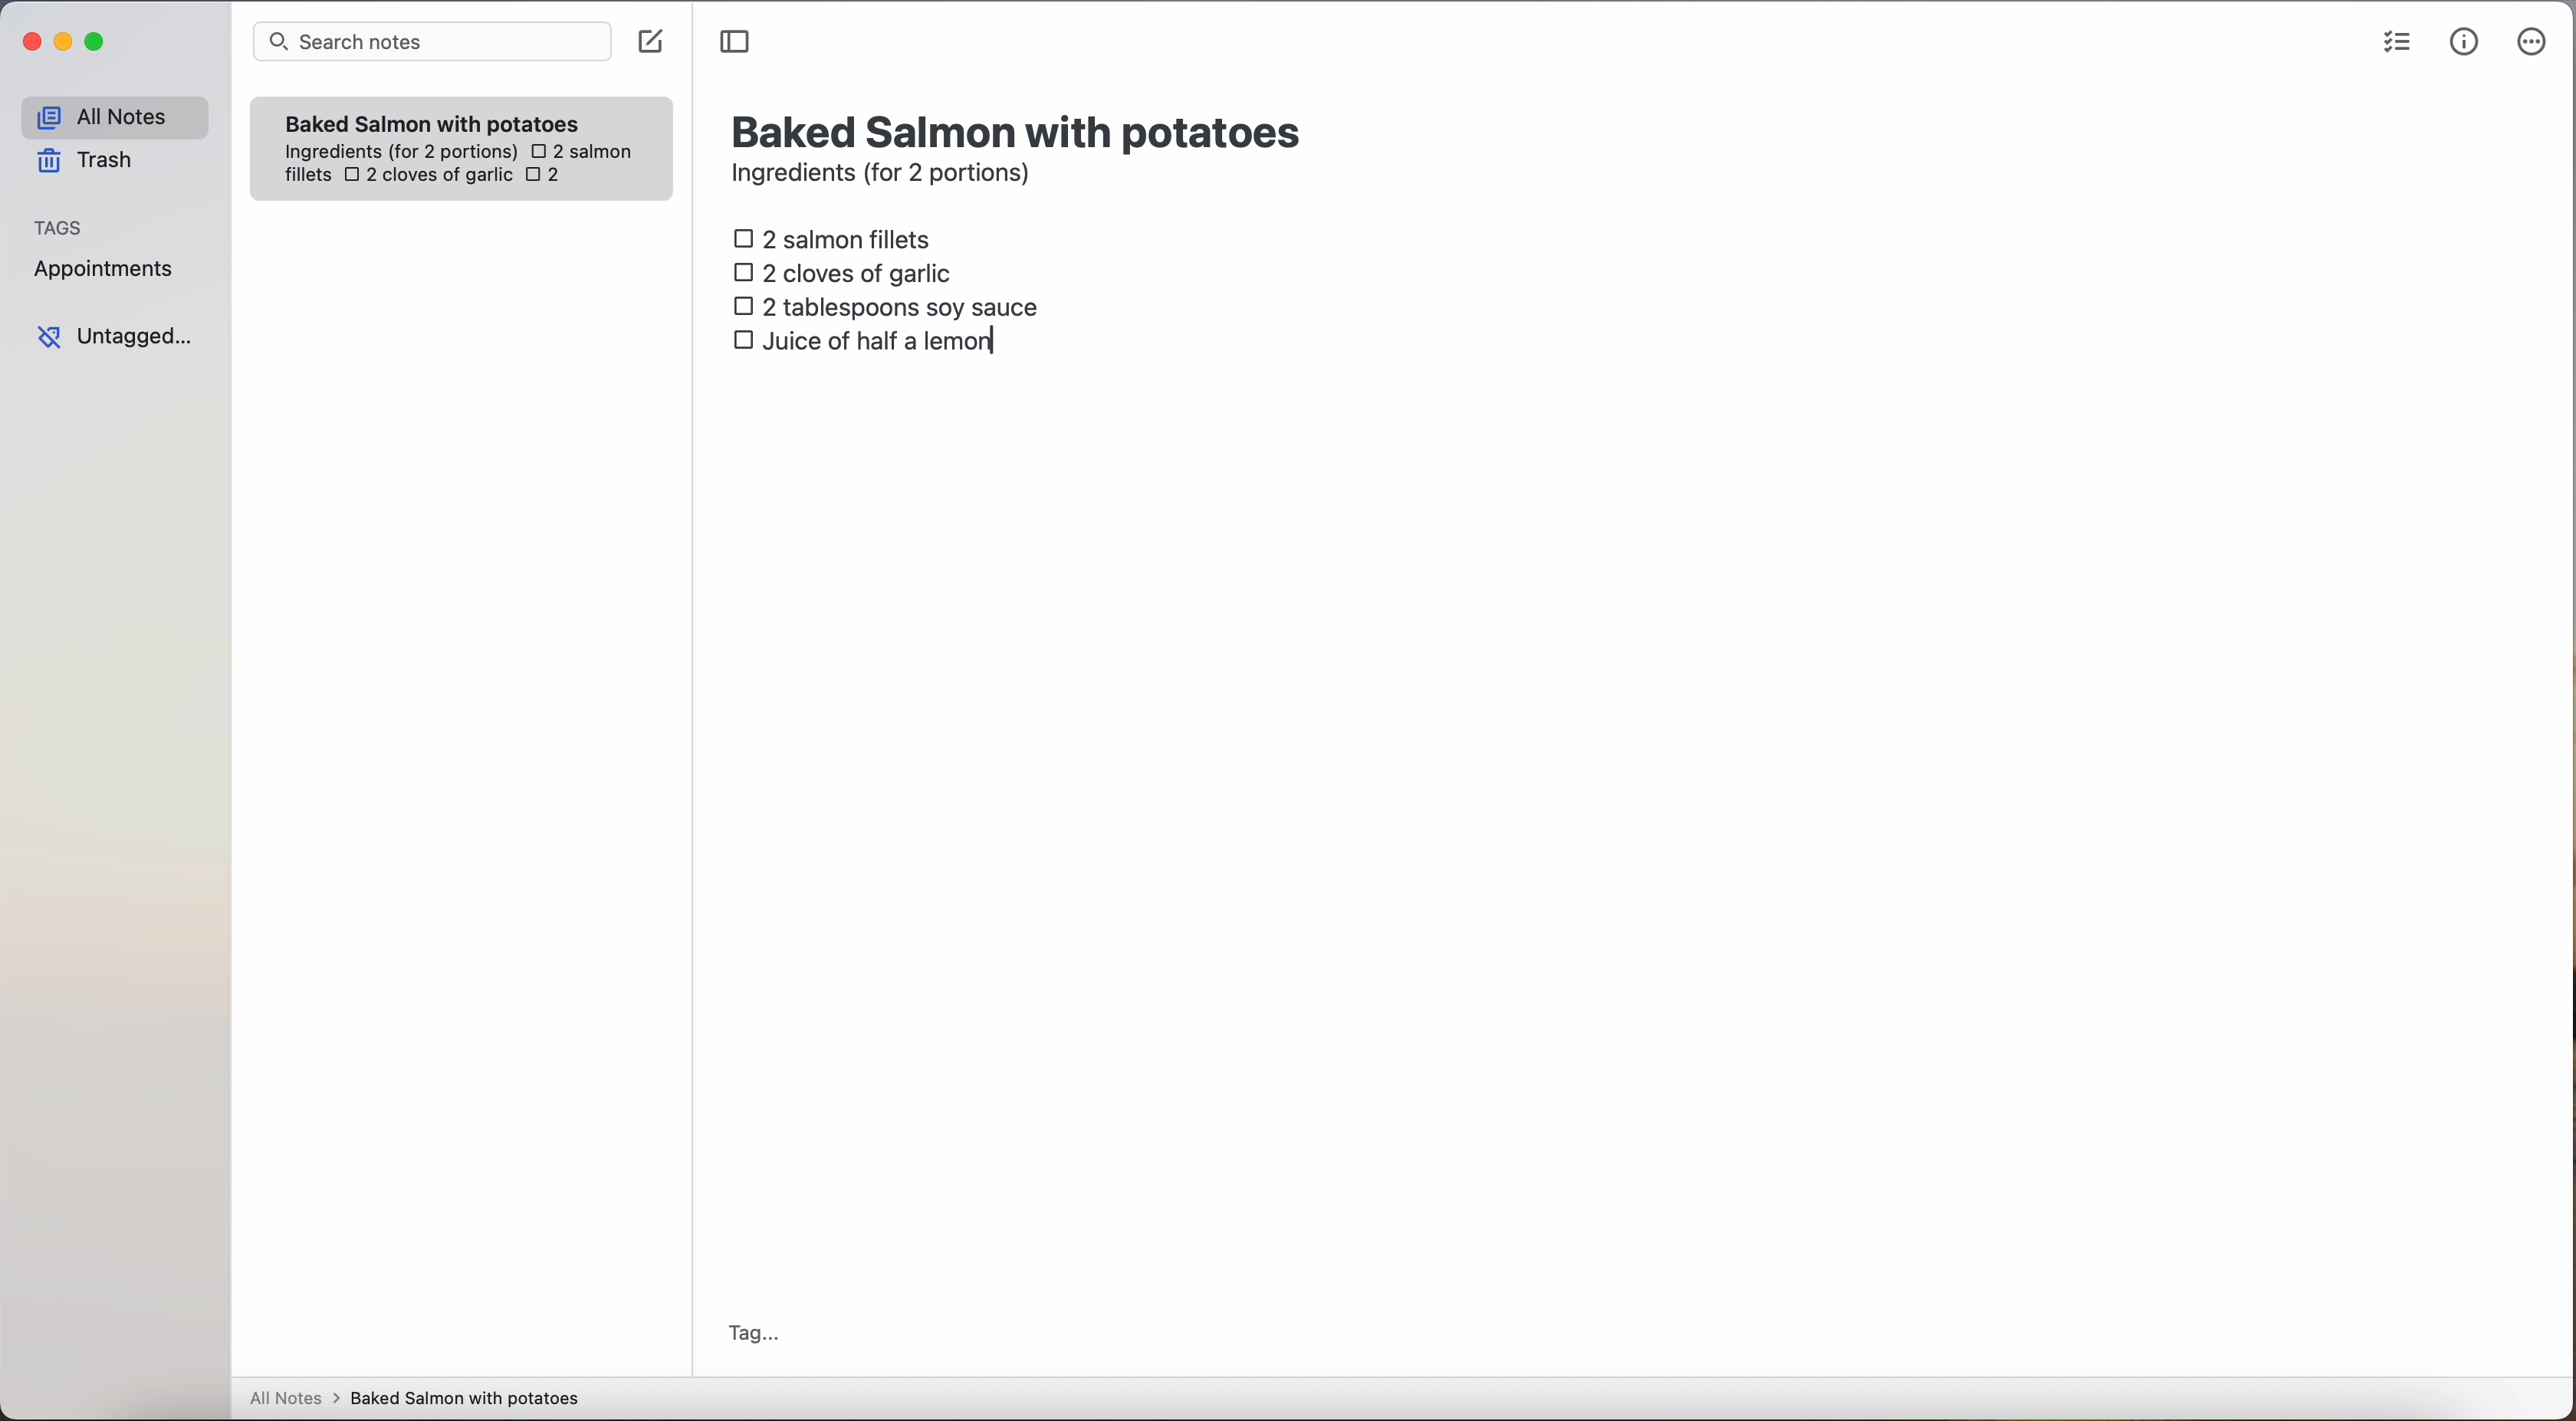 The image size is (2576, 1421). What do you see at coordinates (885, 345) in the screenshot?
I see `juice of half a lemon` at bounding box center [885, 345].